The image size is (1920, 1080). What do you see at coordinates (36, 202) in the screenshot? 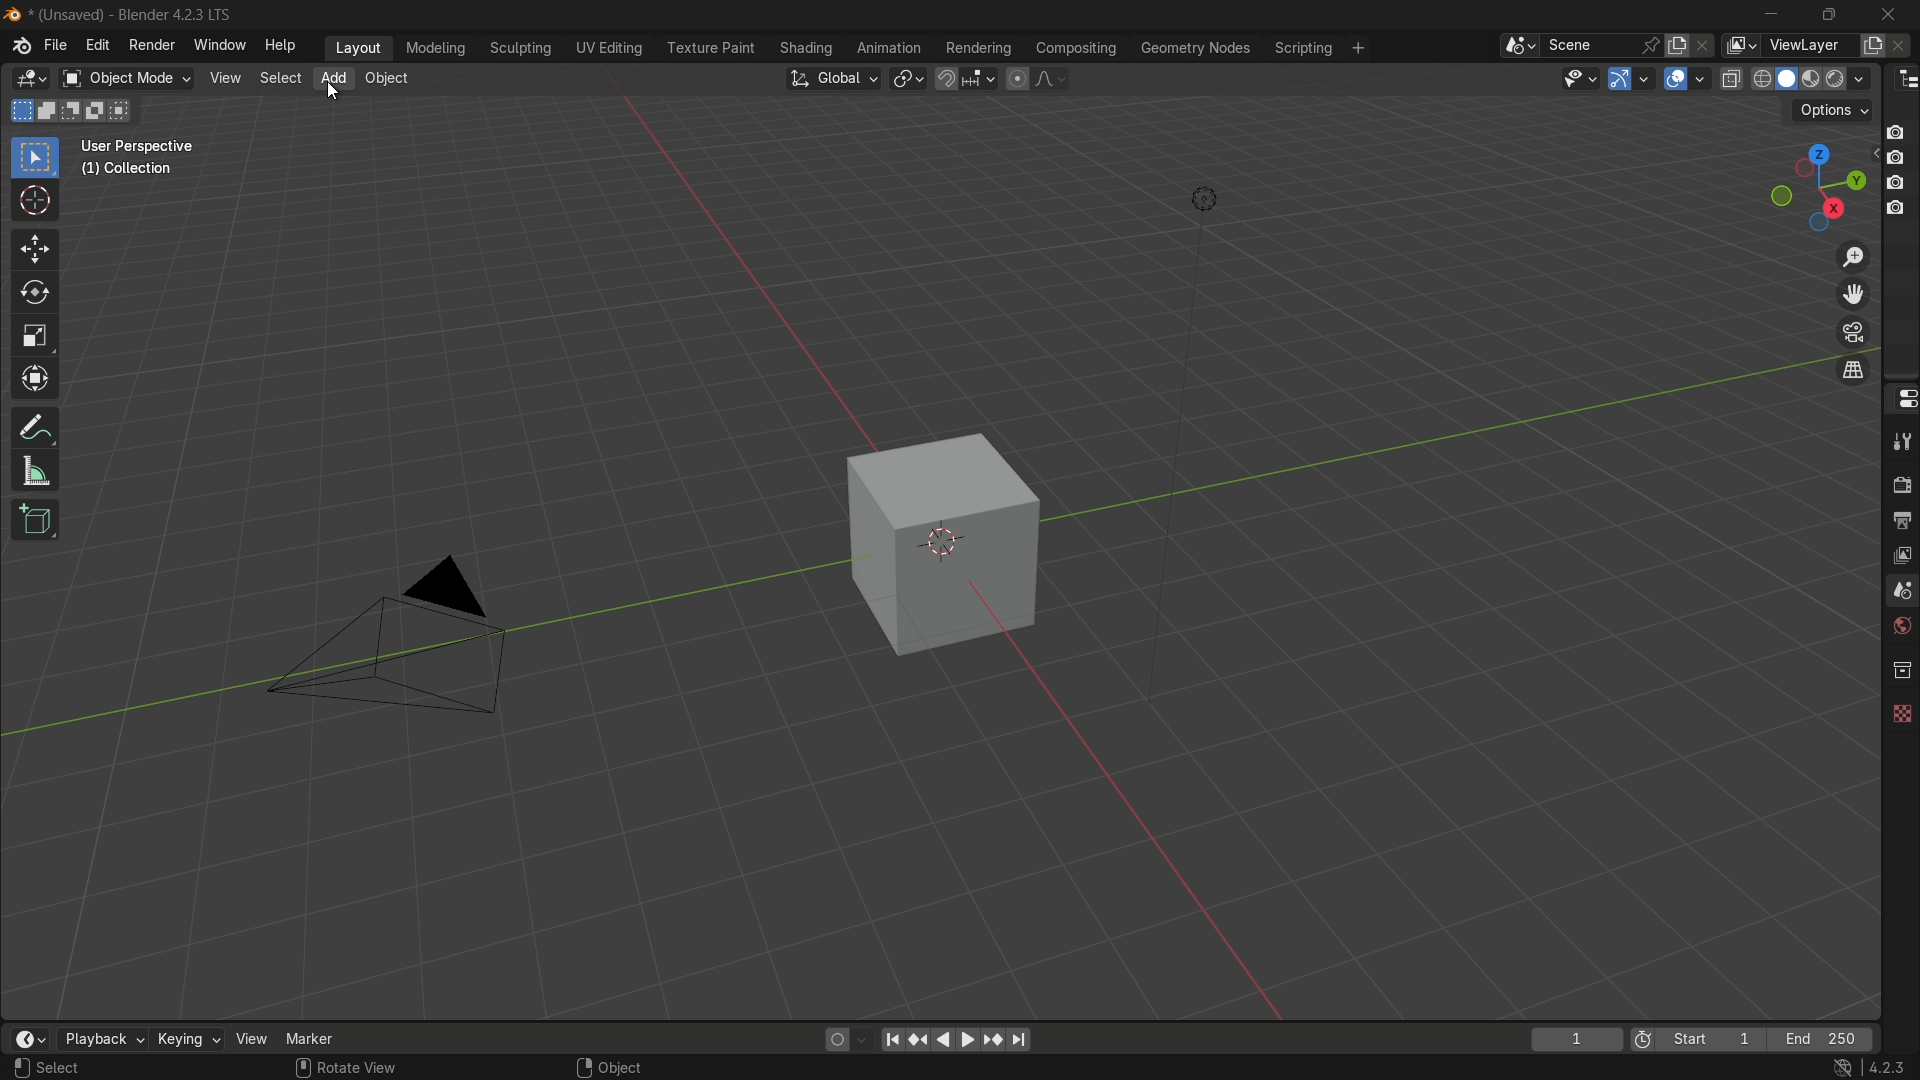
I see `cursor` at bounding box center [36, 202].